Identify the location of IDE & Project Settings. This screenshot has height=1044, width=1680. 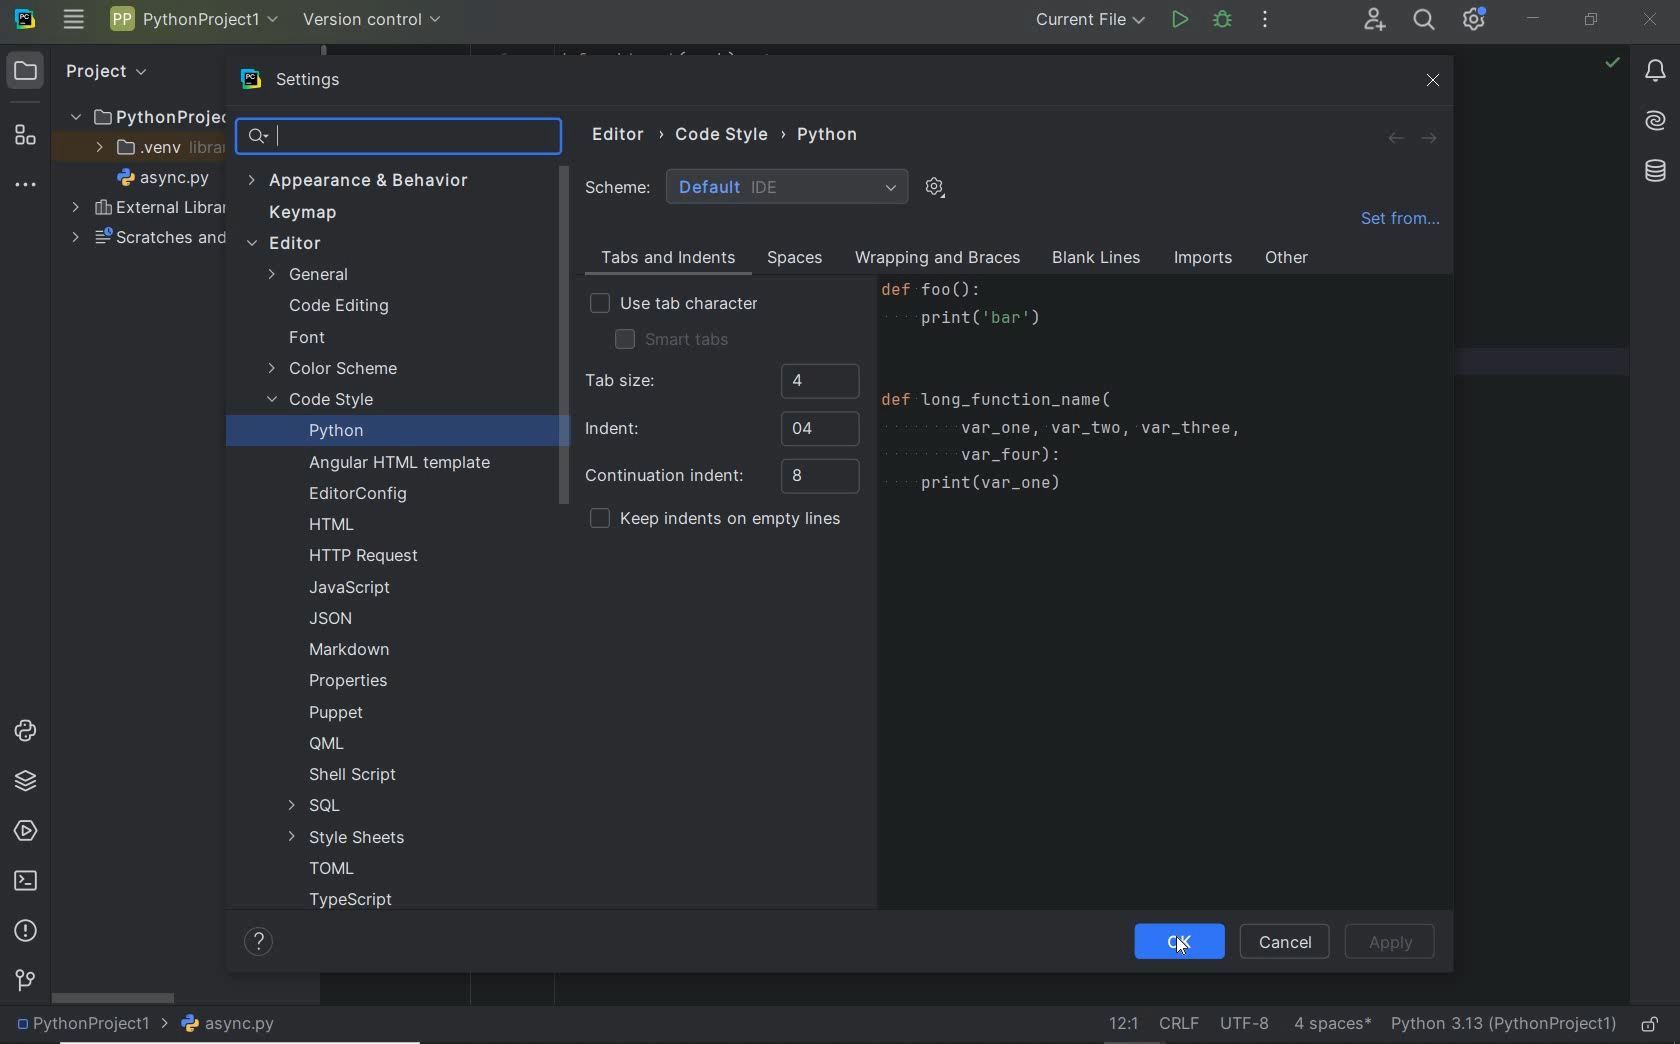
(1475, 19).